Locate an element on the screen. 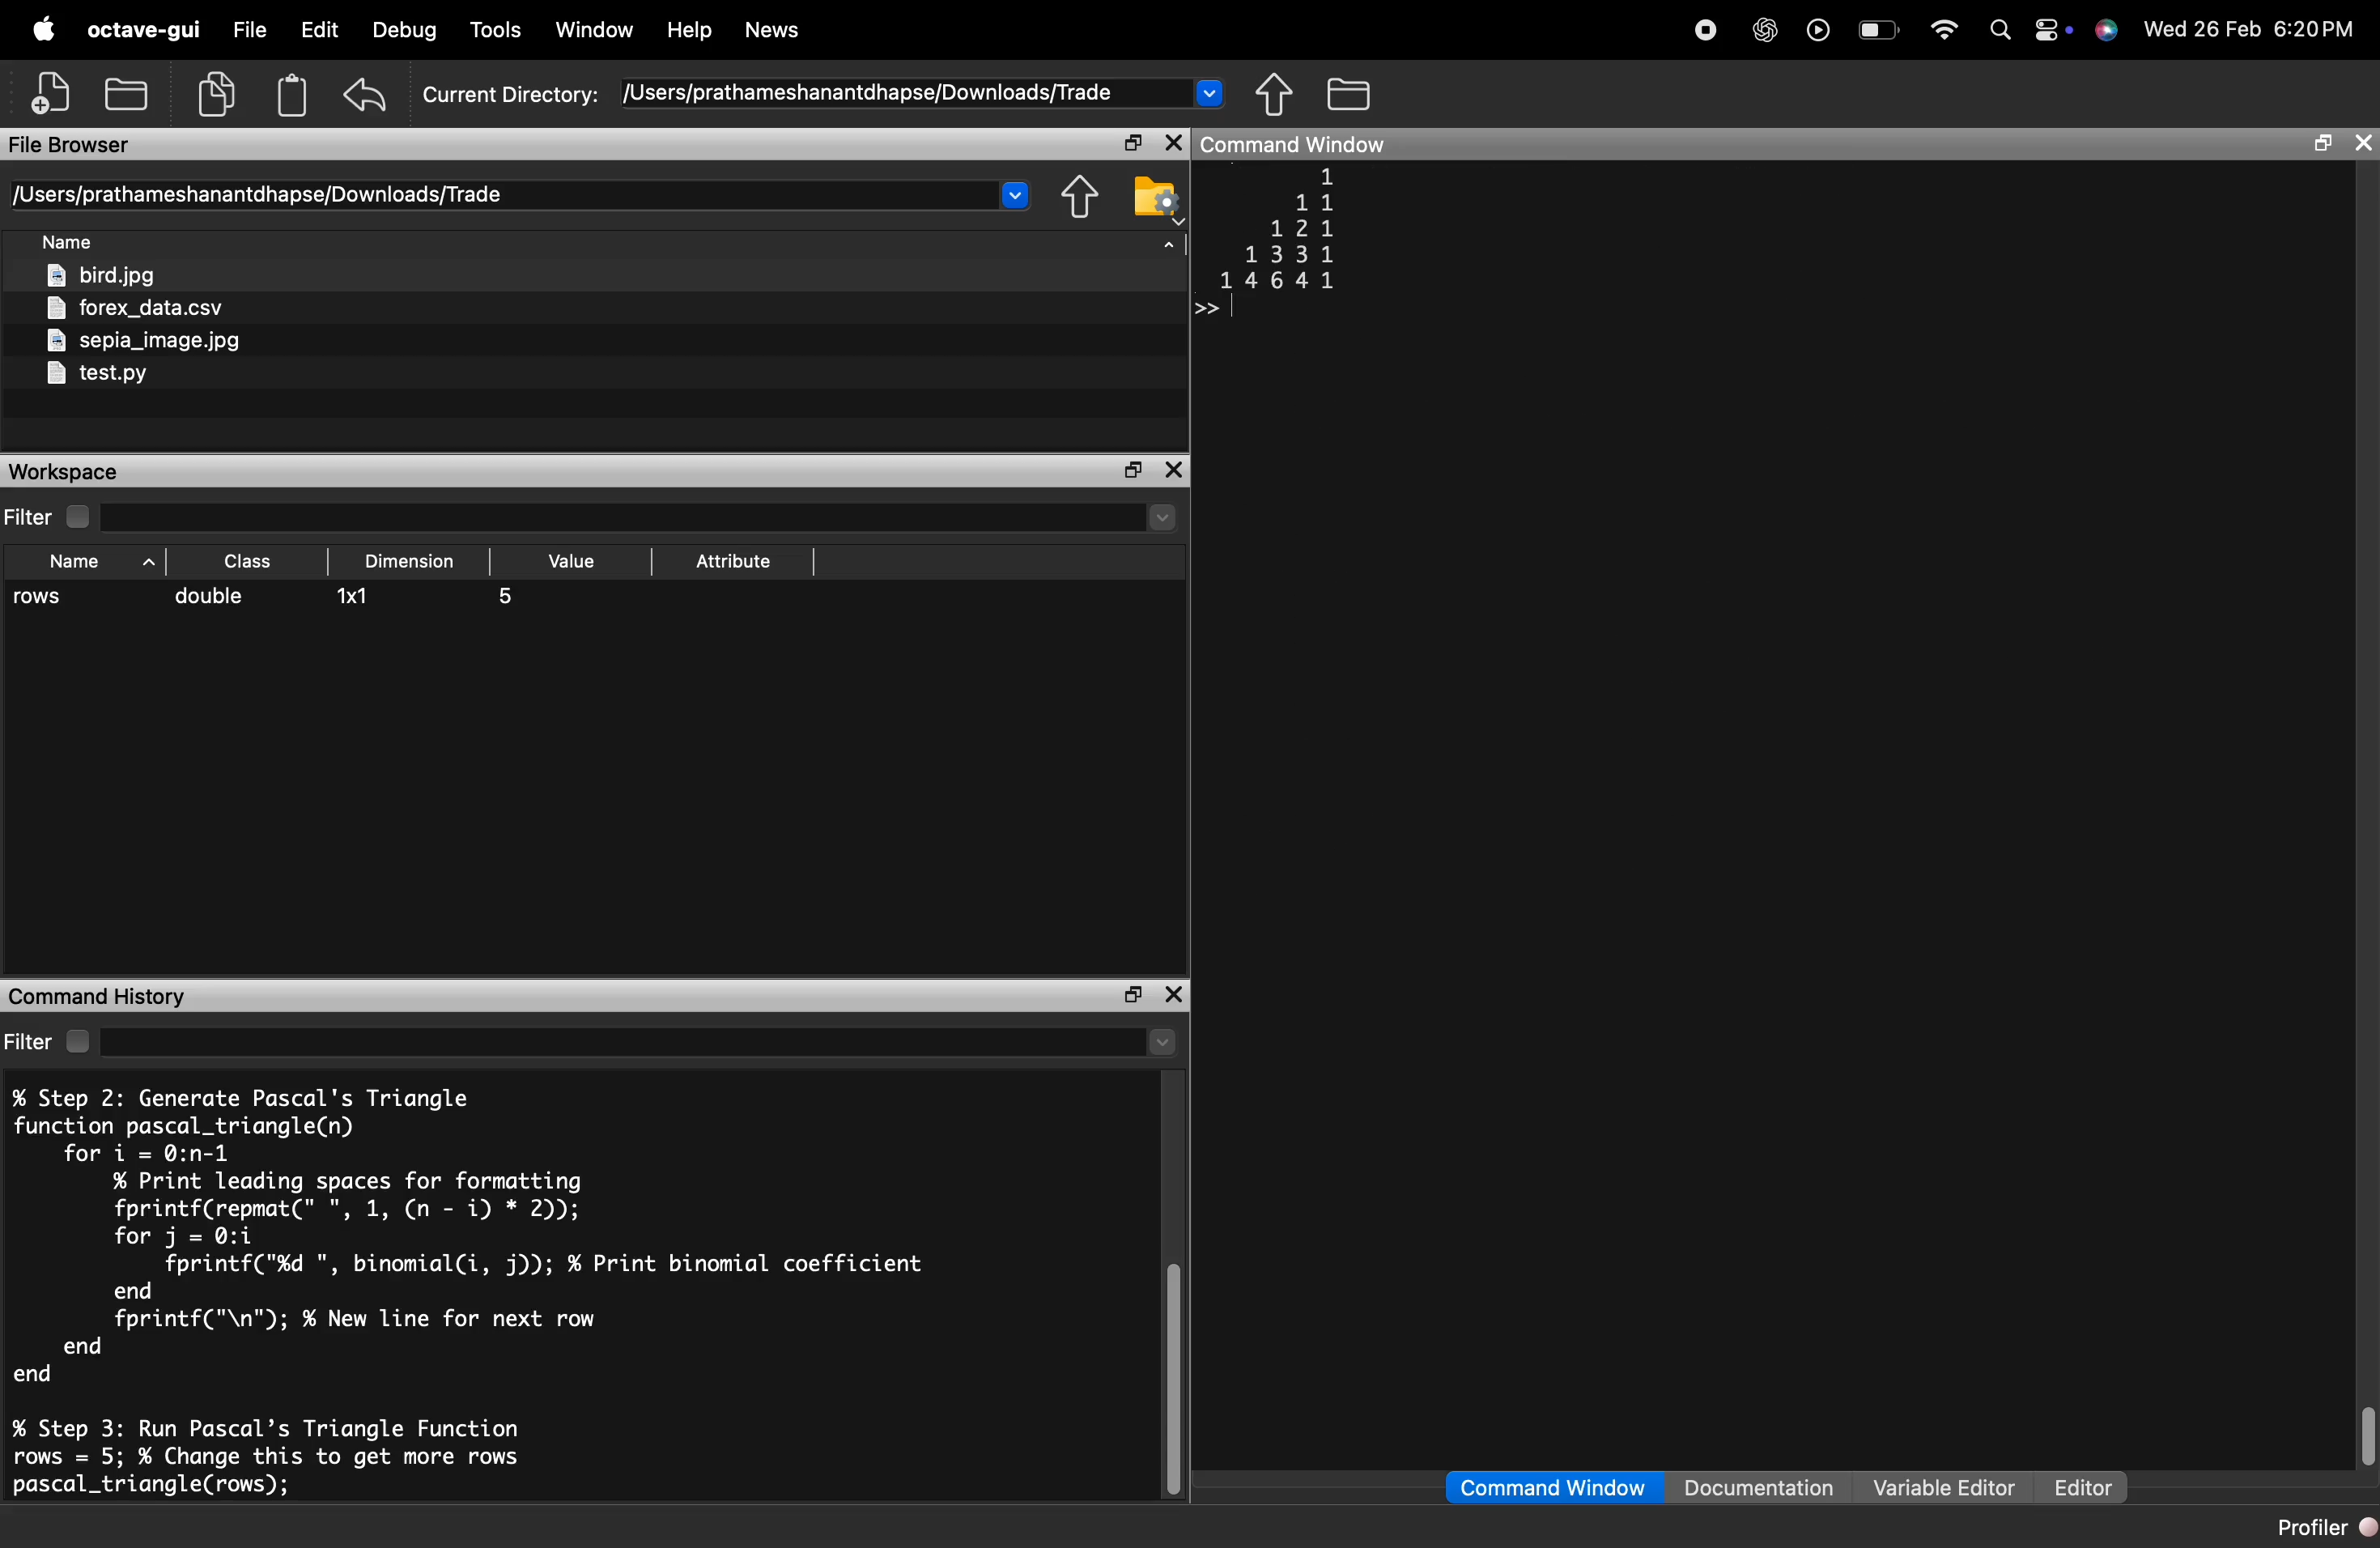 The height and width of the screenshot is (1548, 2380). forex_data.csv is located at coordinates (139, 310).